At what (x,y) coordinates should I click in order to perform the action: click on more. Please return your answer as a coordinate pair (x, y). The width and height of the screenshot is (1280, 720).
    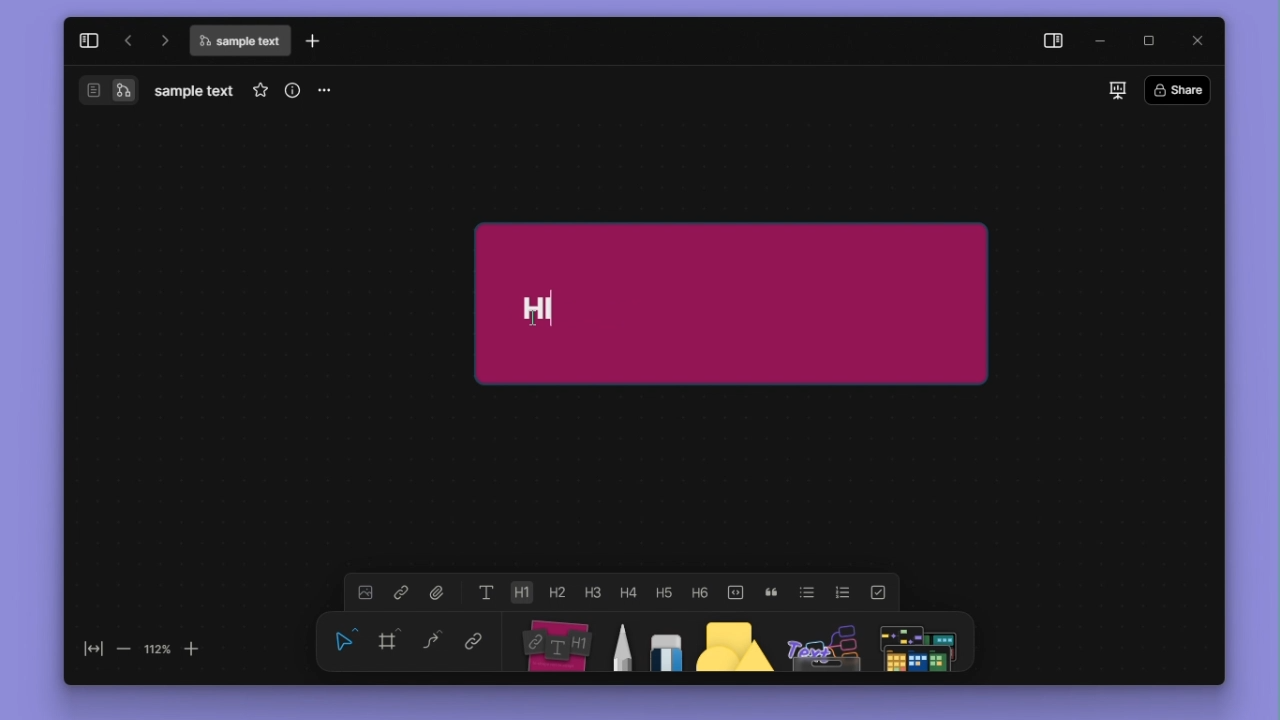
    Looking at the image, I should click on (322, 92).